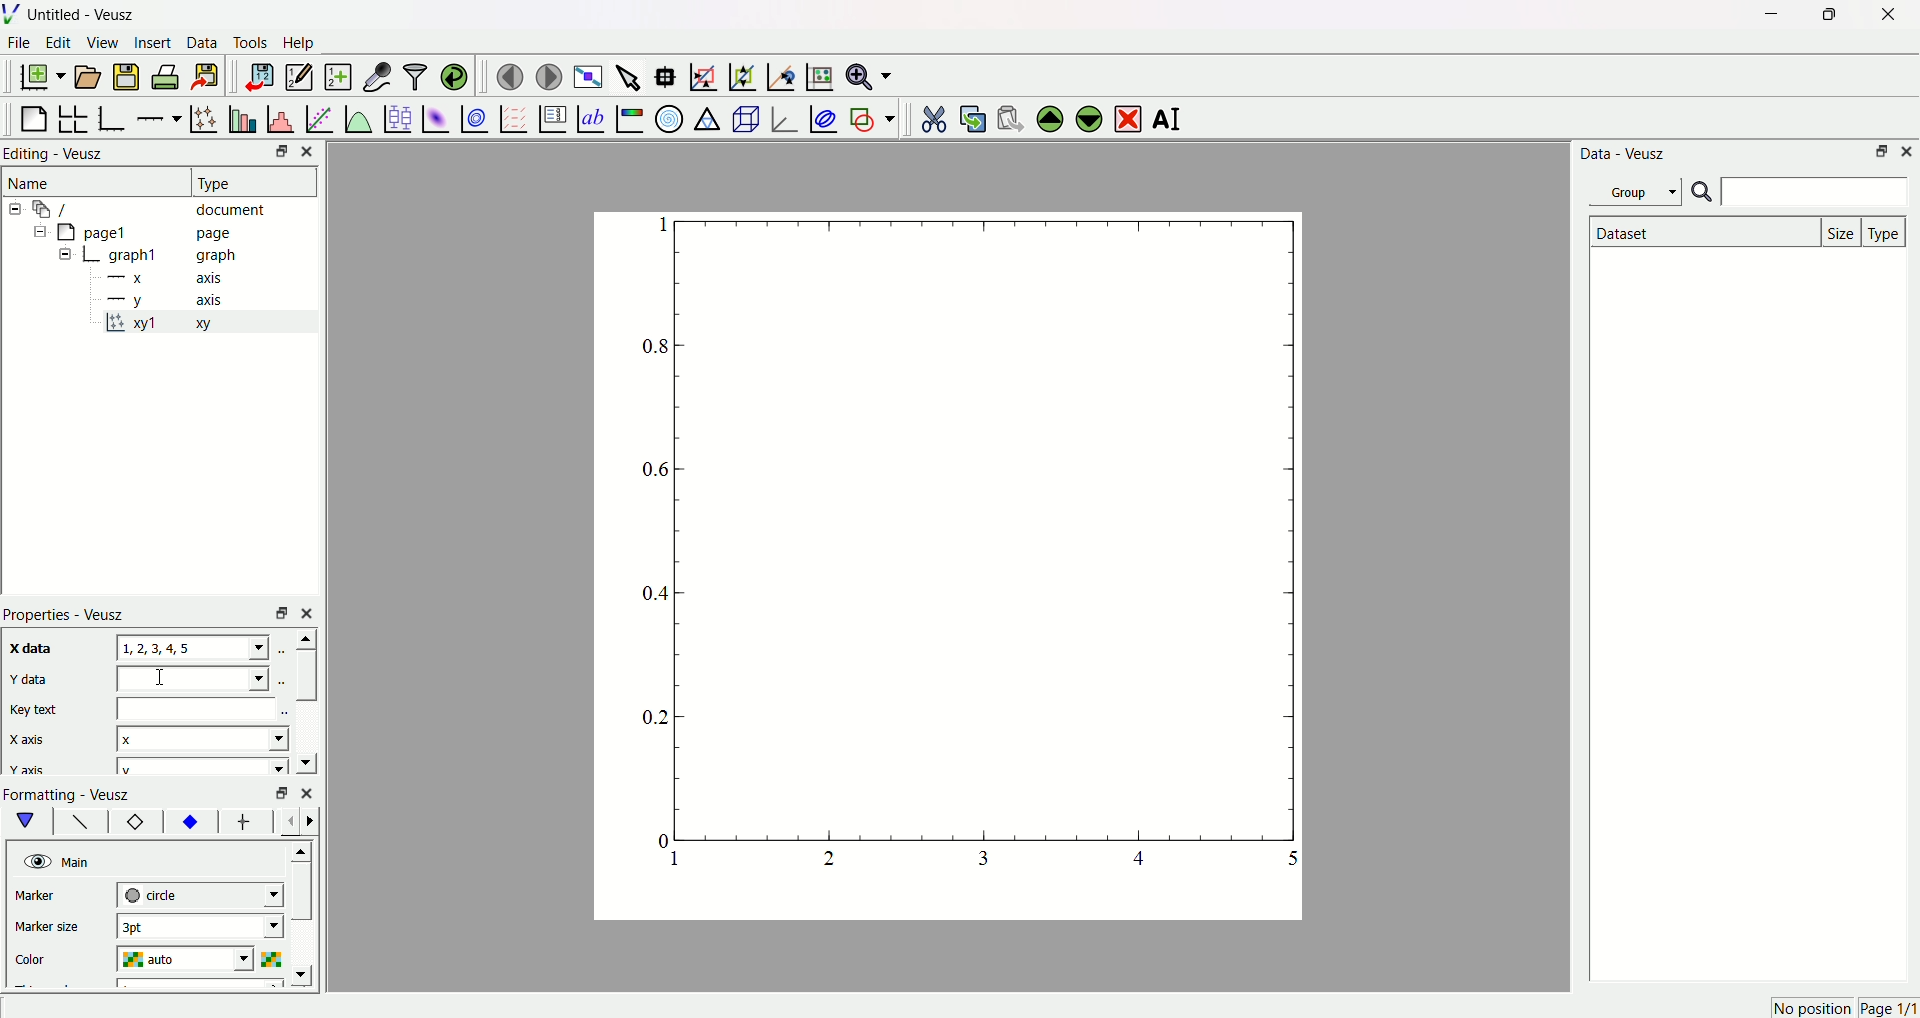 The image size is (1920, 1018). Describe the element at coordinates (194, 648) in the screenshot. I see `1, 2, 3, 4, 5` at that location.